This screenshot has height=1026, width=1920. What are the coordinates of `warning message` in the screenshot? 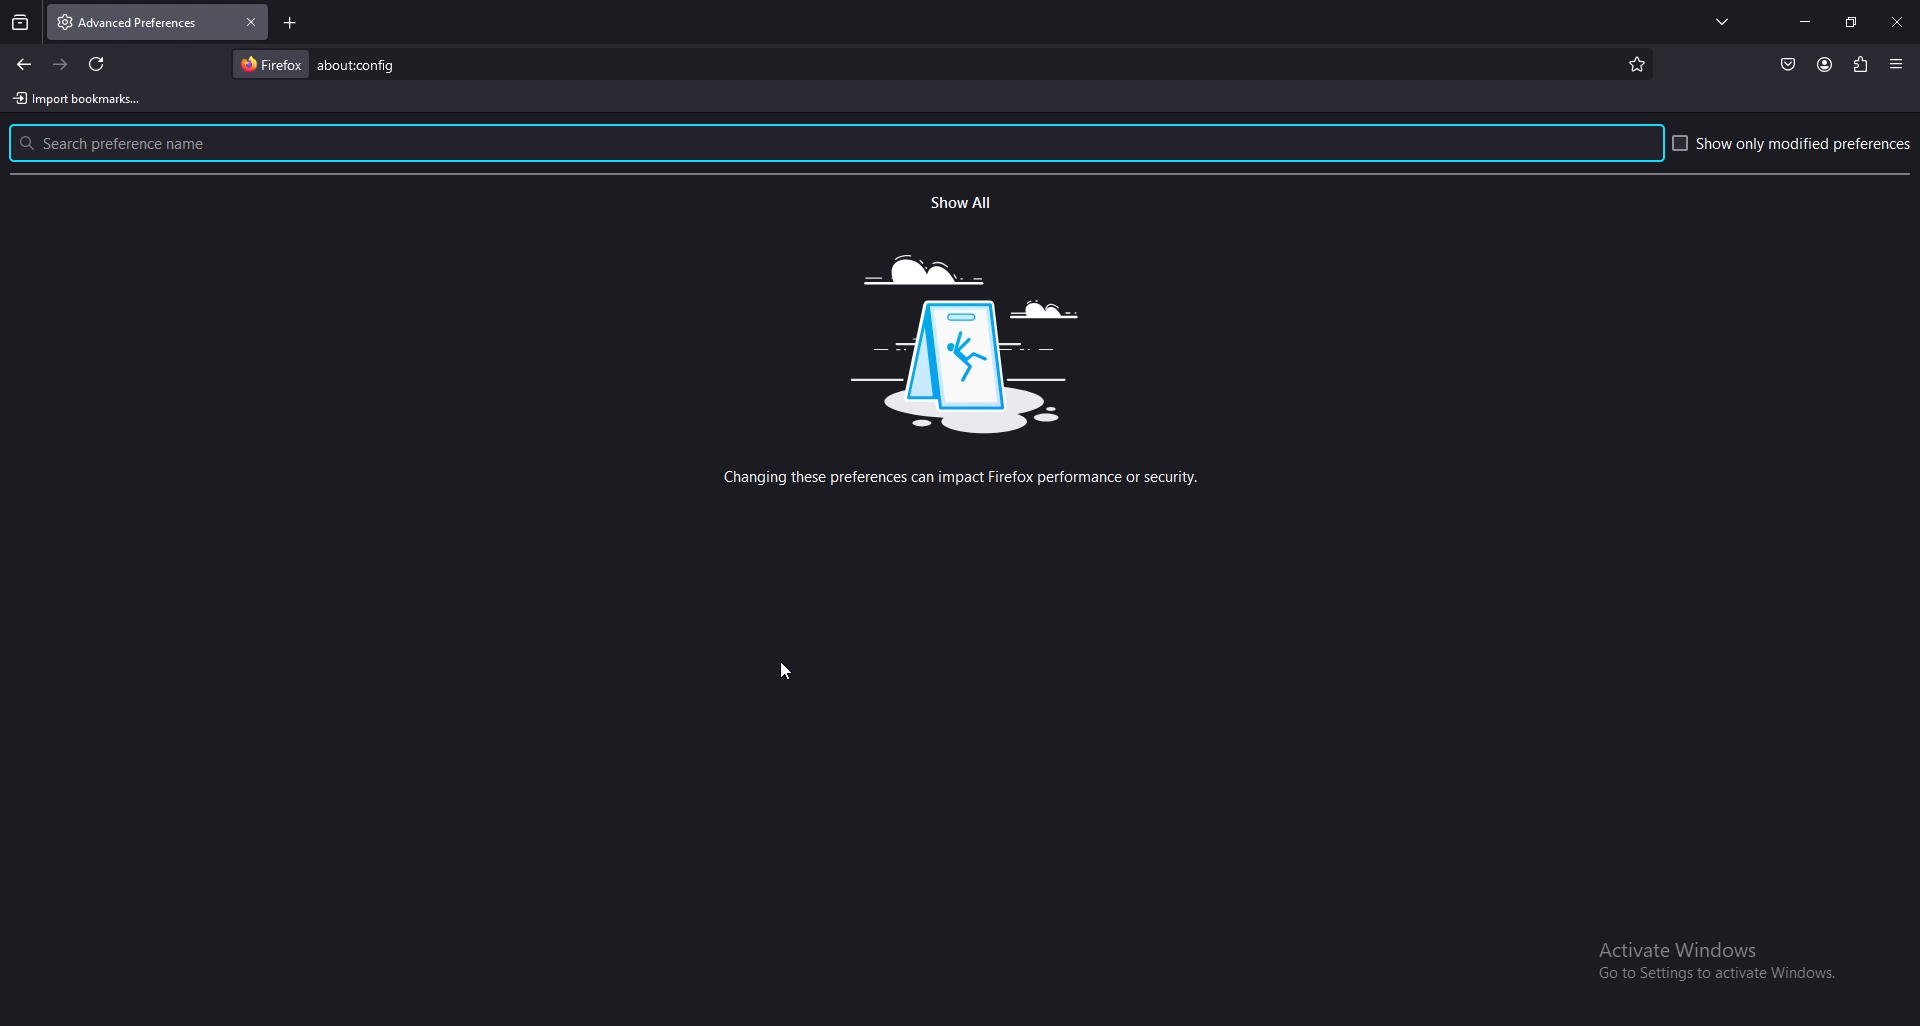 It's located at (959, 476).